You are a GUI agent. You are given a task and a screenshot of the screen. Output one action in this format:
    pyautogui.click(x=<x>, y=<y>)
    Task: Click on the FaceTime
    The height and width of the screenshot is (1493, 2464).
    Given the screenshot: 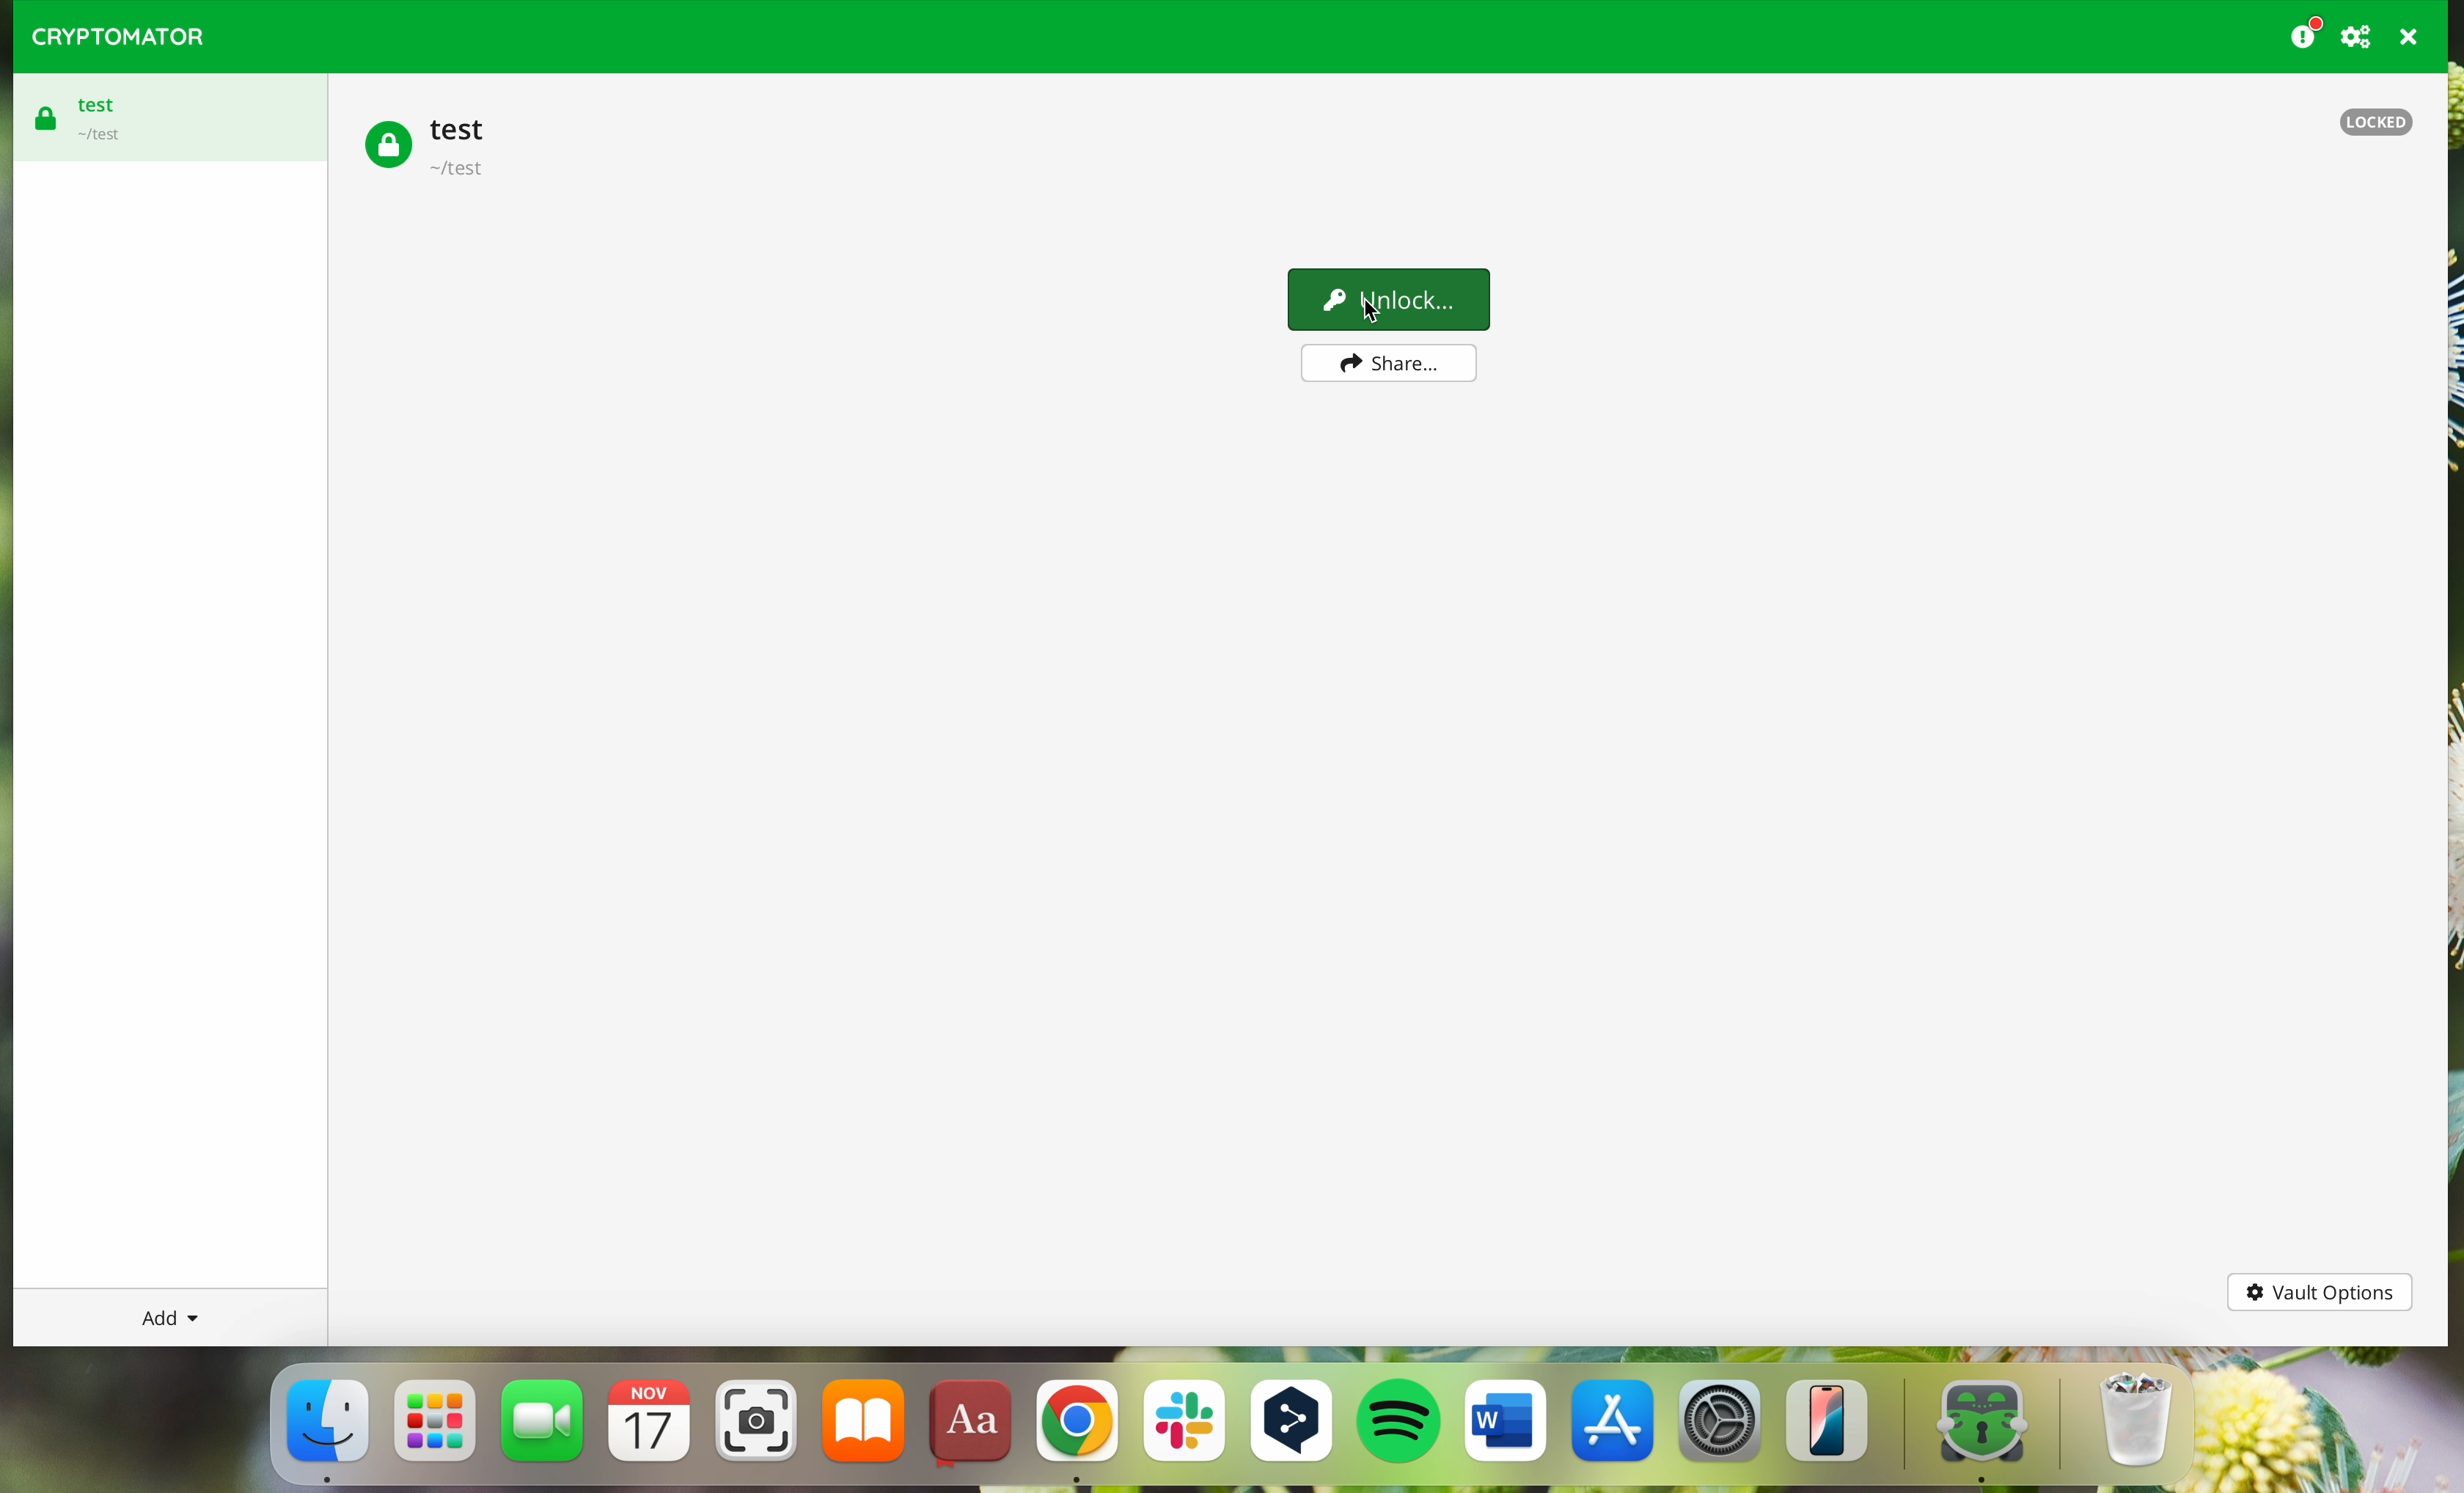 What is the action you would take?
    pyautogui.click(x=545, y=1428)
    